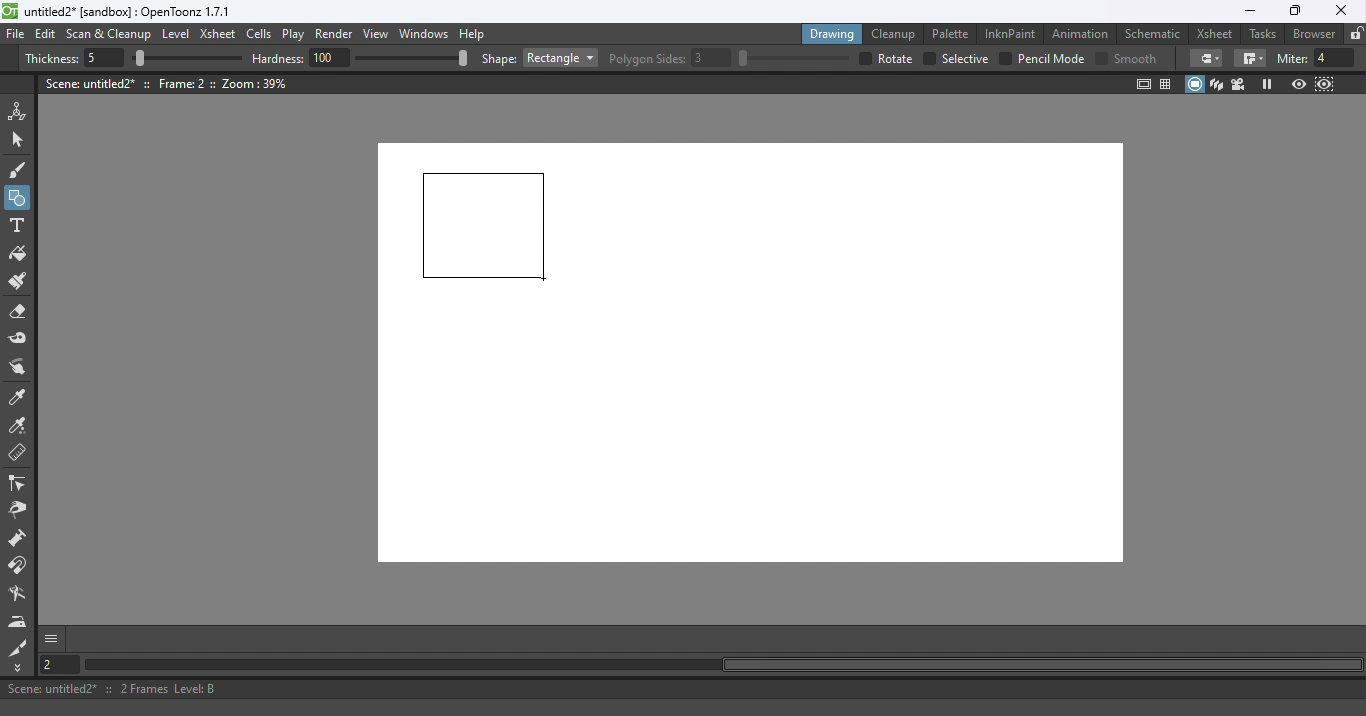 The image size is (1366, 716). What do you see at coordinates (51, 638) in the screenshot?
I see `More options` at bounding box center [51, 638].